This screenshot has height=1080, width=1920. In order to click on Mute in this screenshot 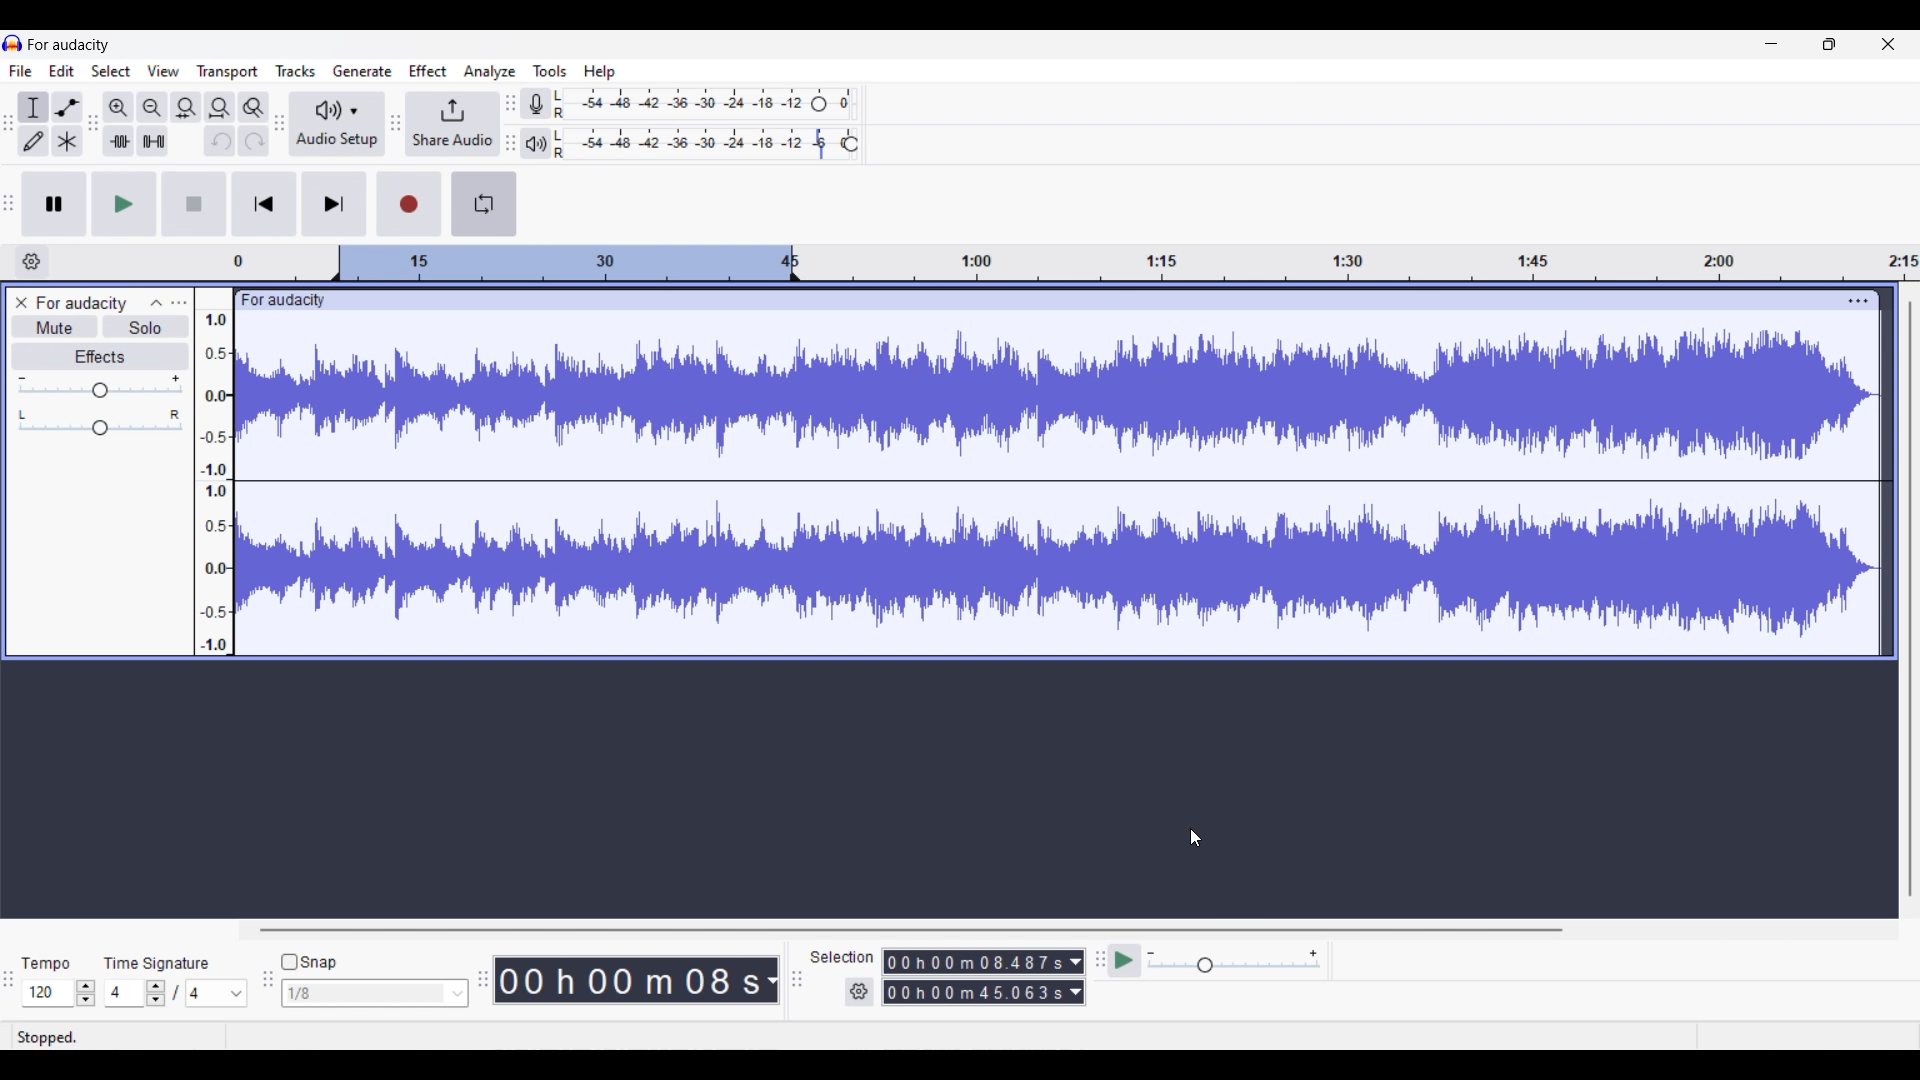, I will do `click(56, 326)`.